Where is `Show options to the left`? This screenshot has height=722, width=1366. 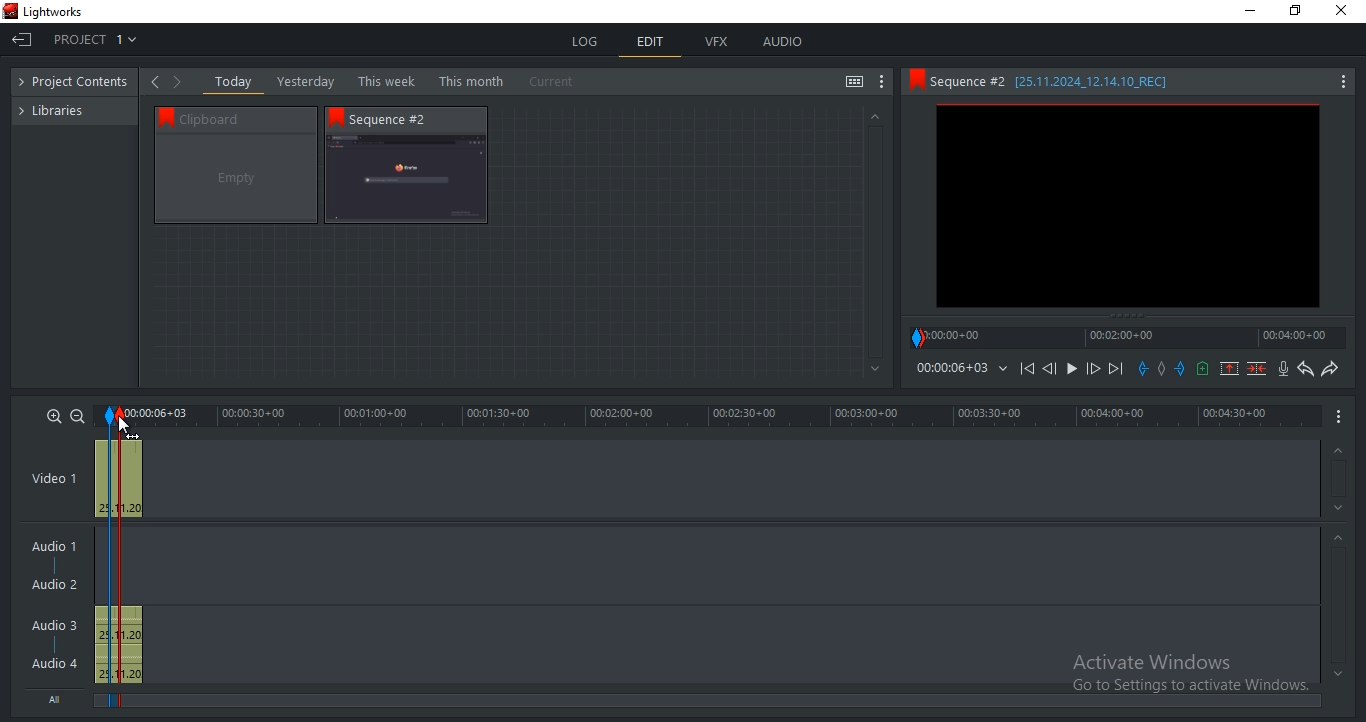 Show options to the left is located at coordinates (154, 81).